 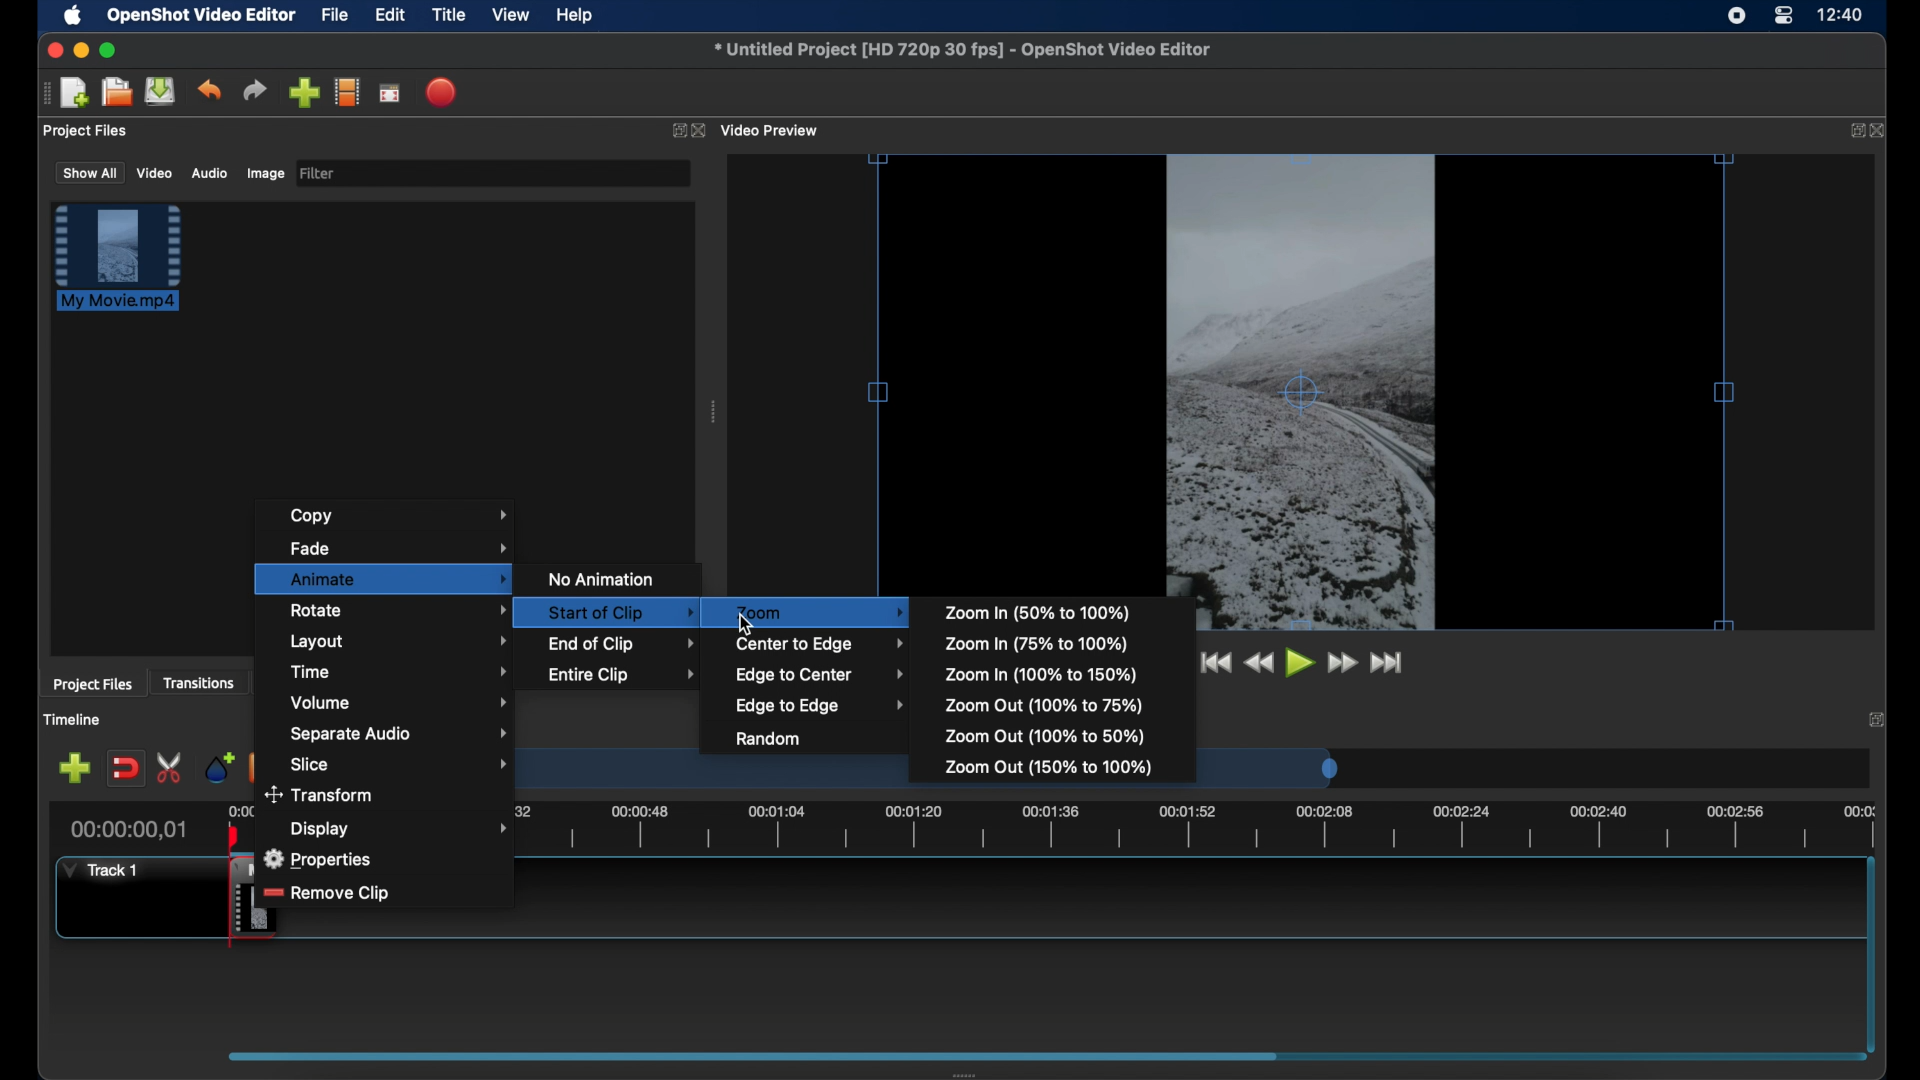 I want to click on current time indicator, so click(x=130, y=830).